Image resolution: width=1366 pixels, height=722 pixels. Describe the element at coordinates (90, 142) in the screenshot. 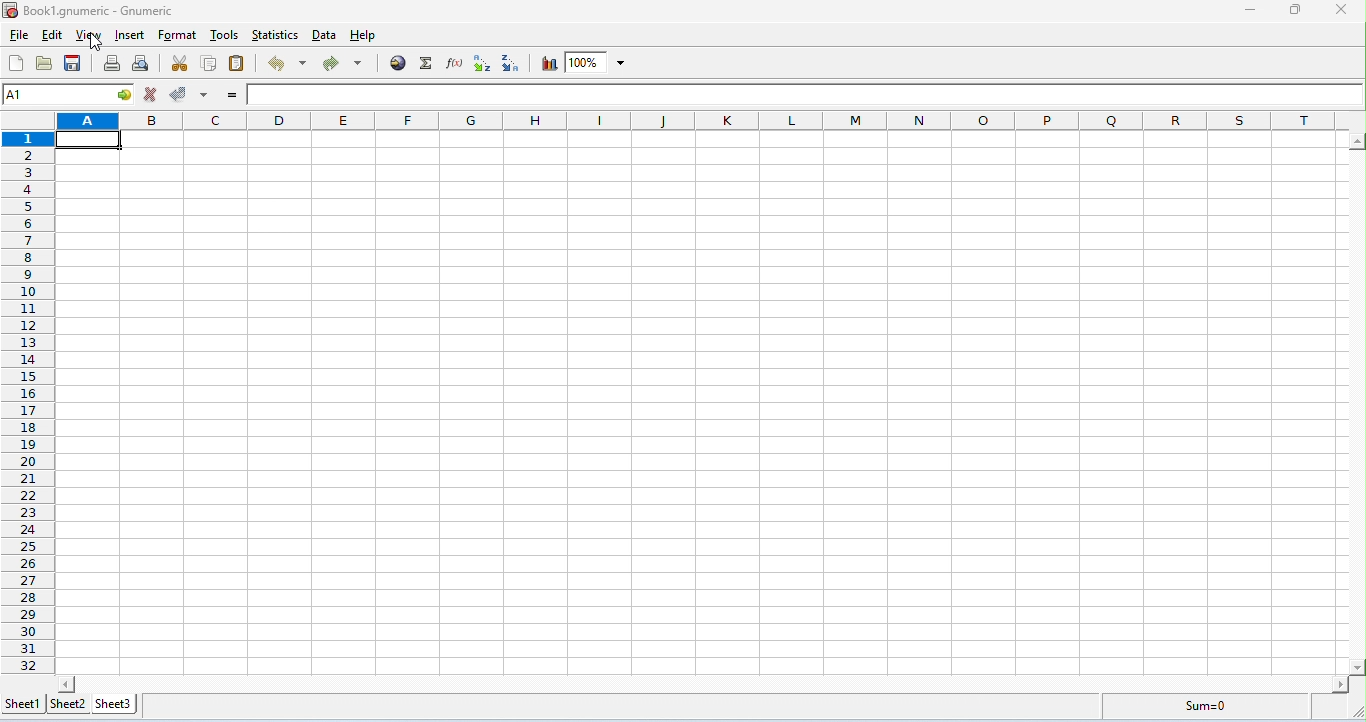

I see `selected cell` at that location.